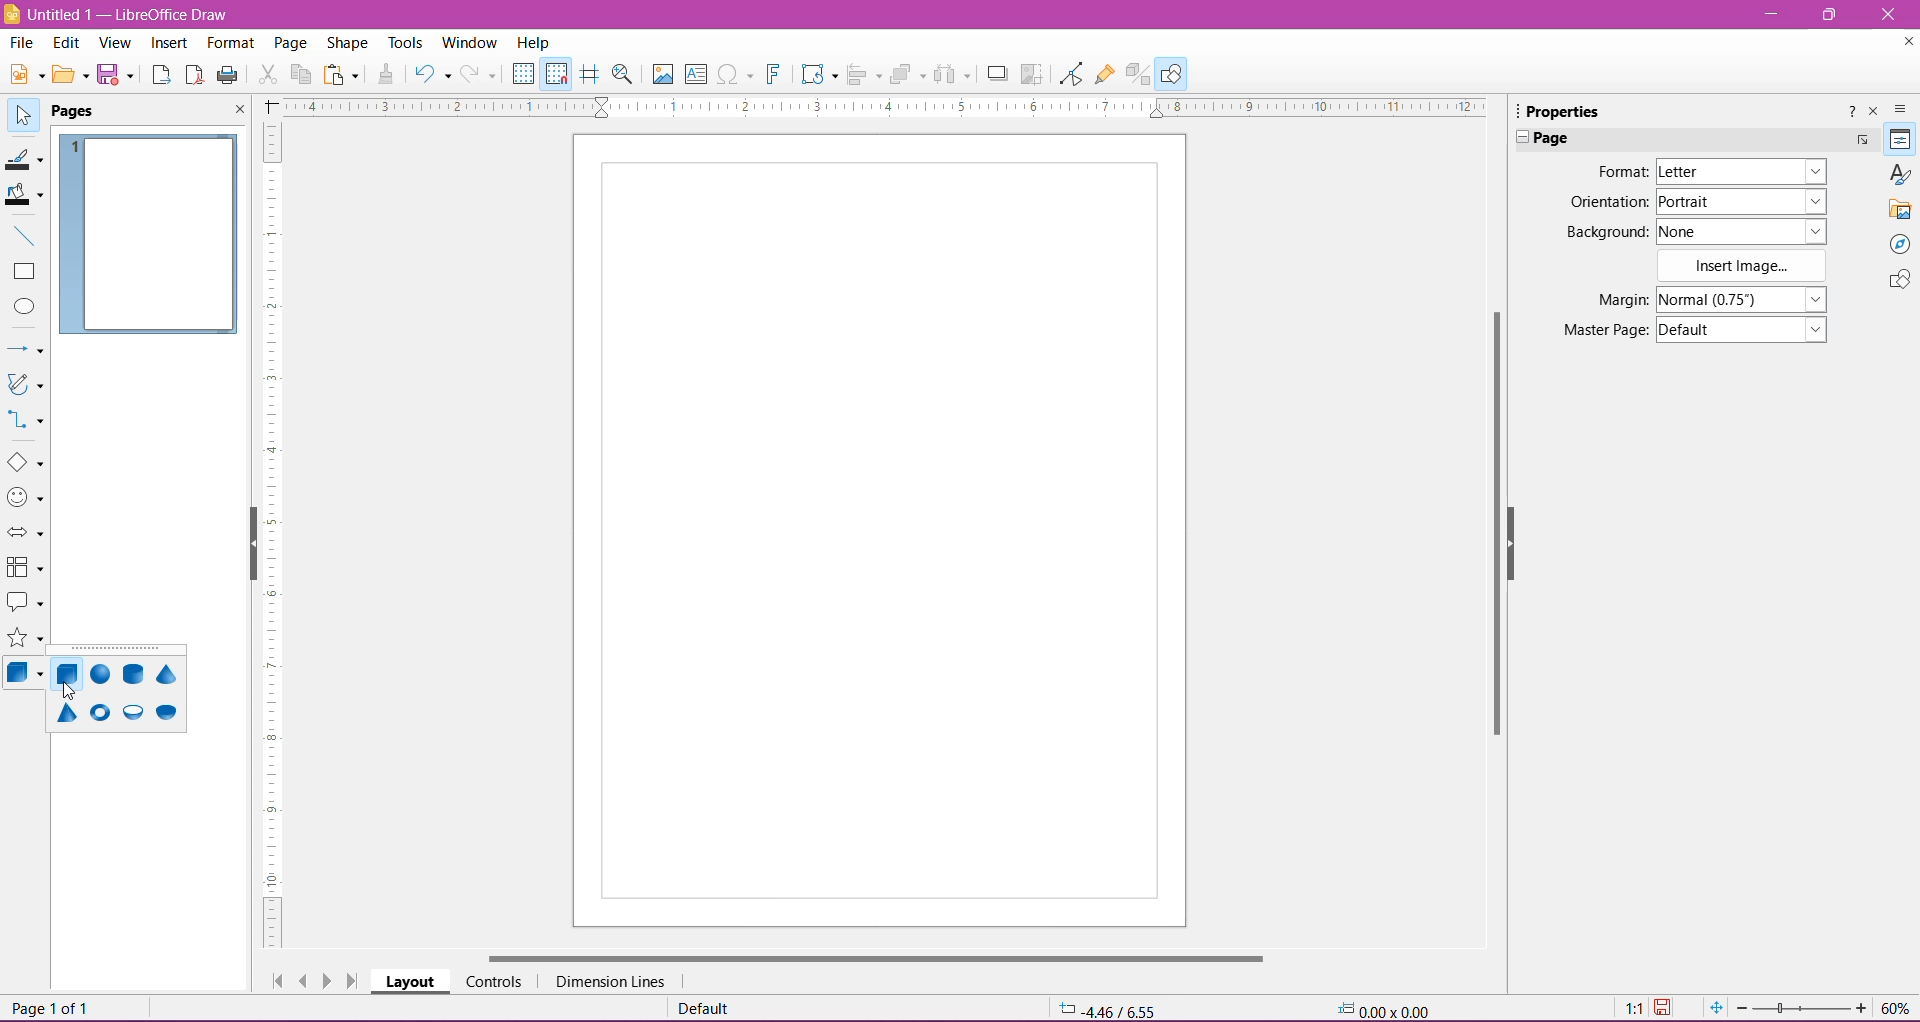  What do you see at coordinates (170, 44) in the screenshot?
I see `Insert` at bounding box center [170, 44].